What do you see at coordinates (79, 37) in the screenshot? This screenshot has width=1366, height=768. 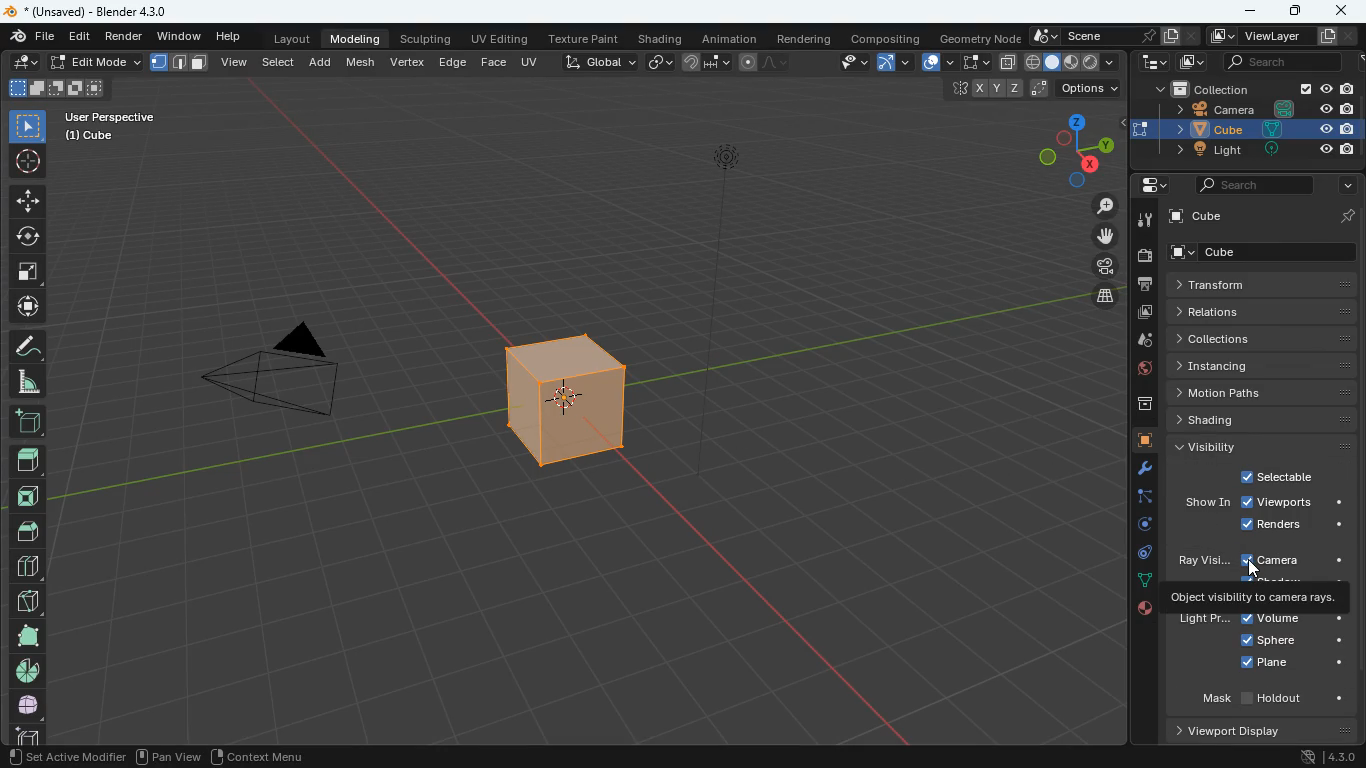 I see `edit` at bounding box center [79, 37].